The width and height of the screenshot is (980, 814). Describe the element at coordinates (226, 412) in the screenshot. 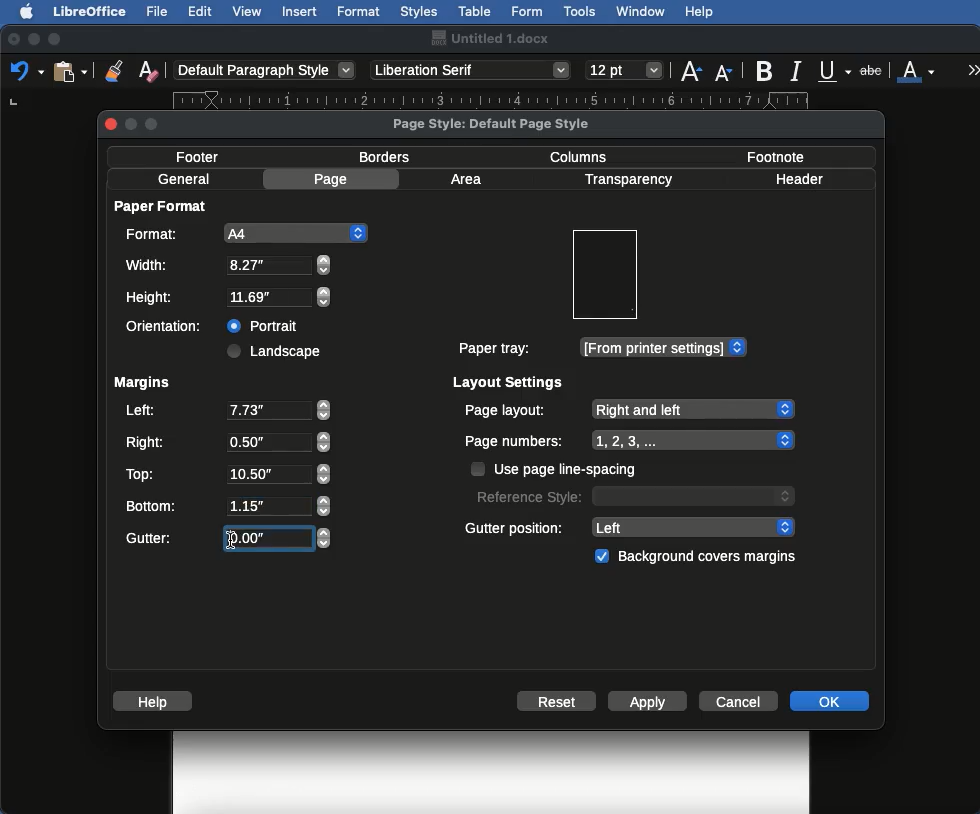

I see `Left` at that location.